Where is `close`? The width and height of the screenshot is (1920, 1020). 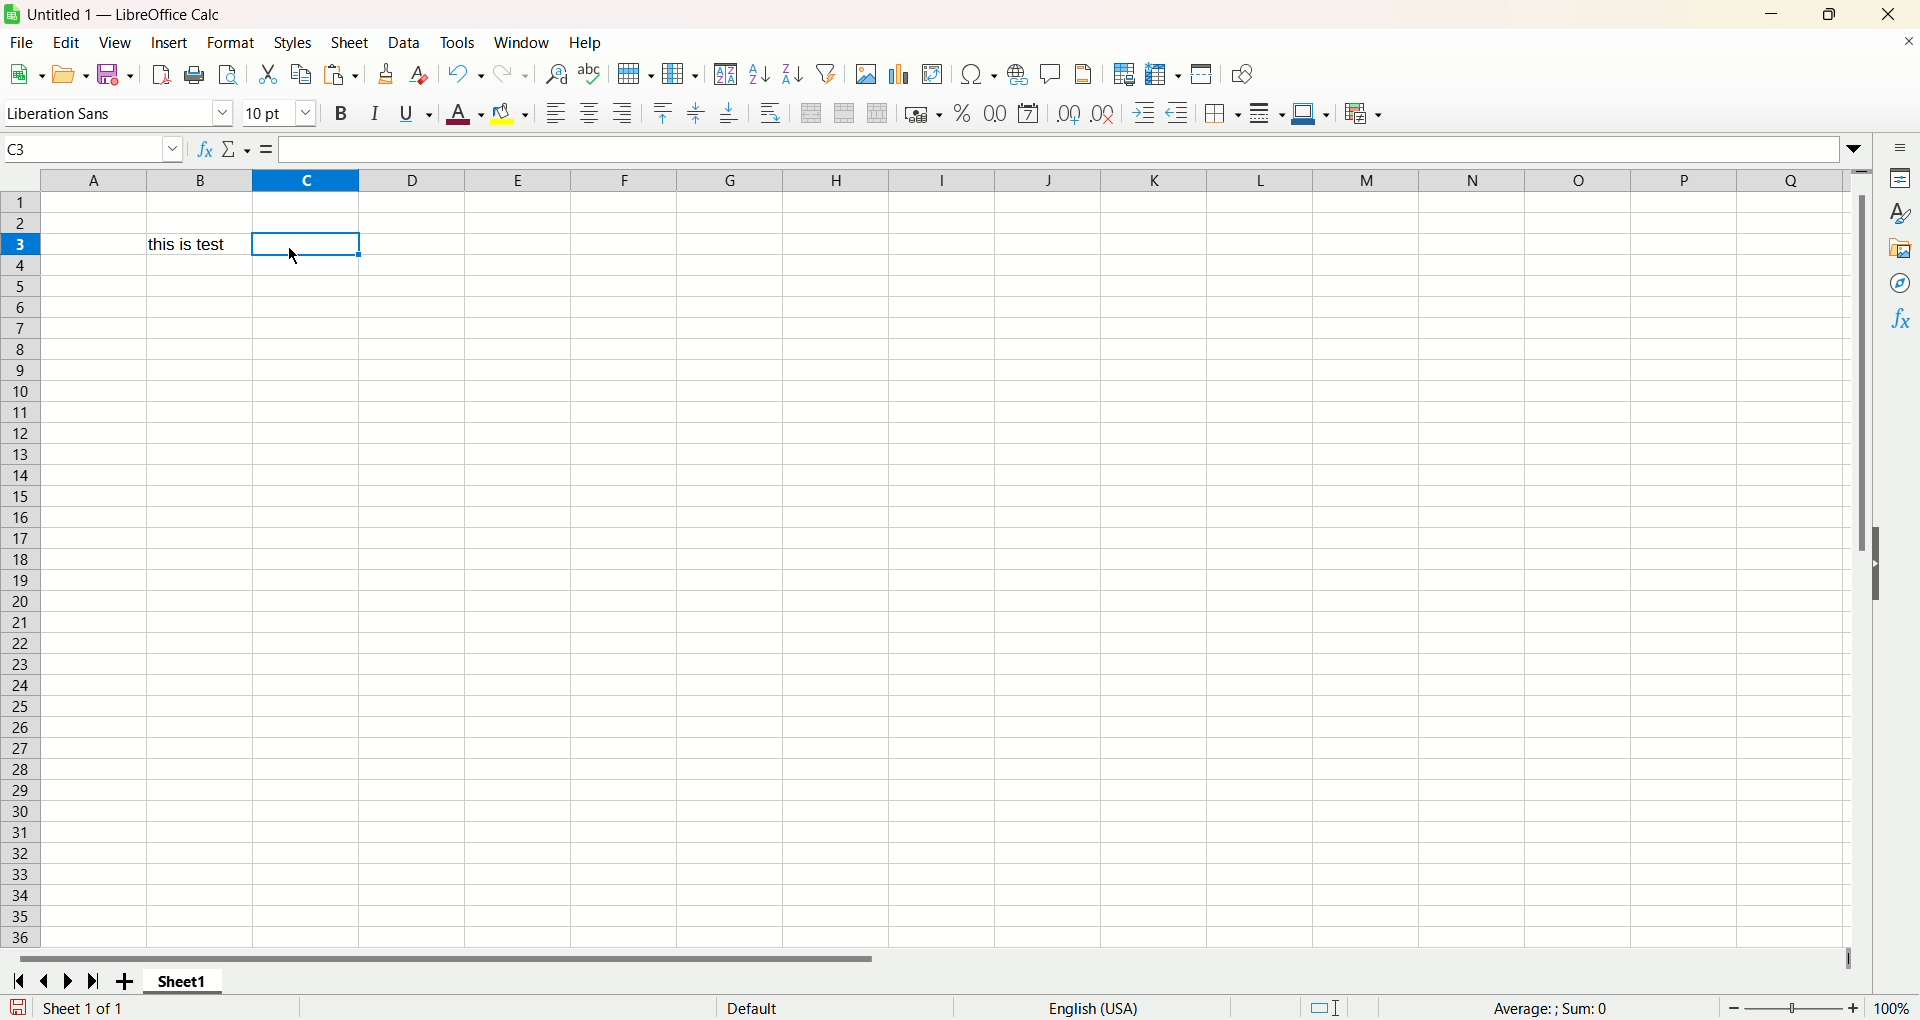
close is located at coordinates (1885, 15).